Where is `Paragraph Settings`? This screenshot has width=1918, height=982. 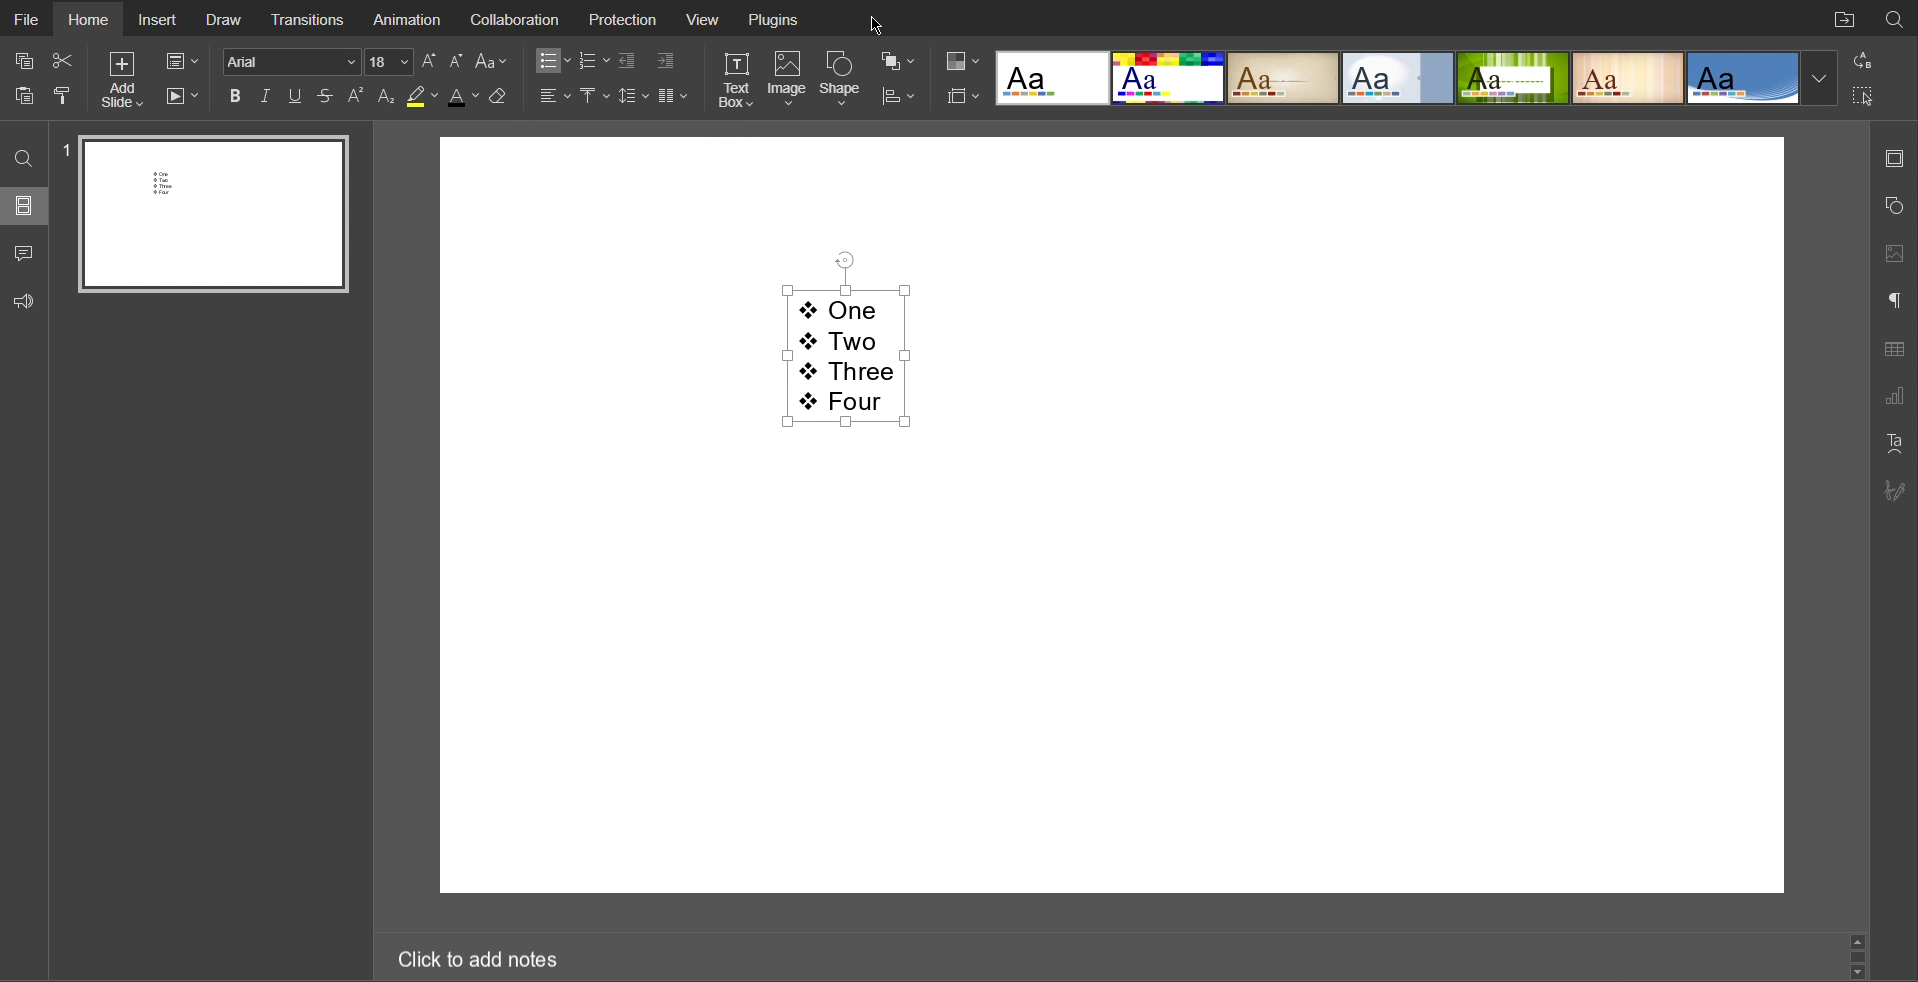
Paragraph Settings is located at coordinates (1893, 300).